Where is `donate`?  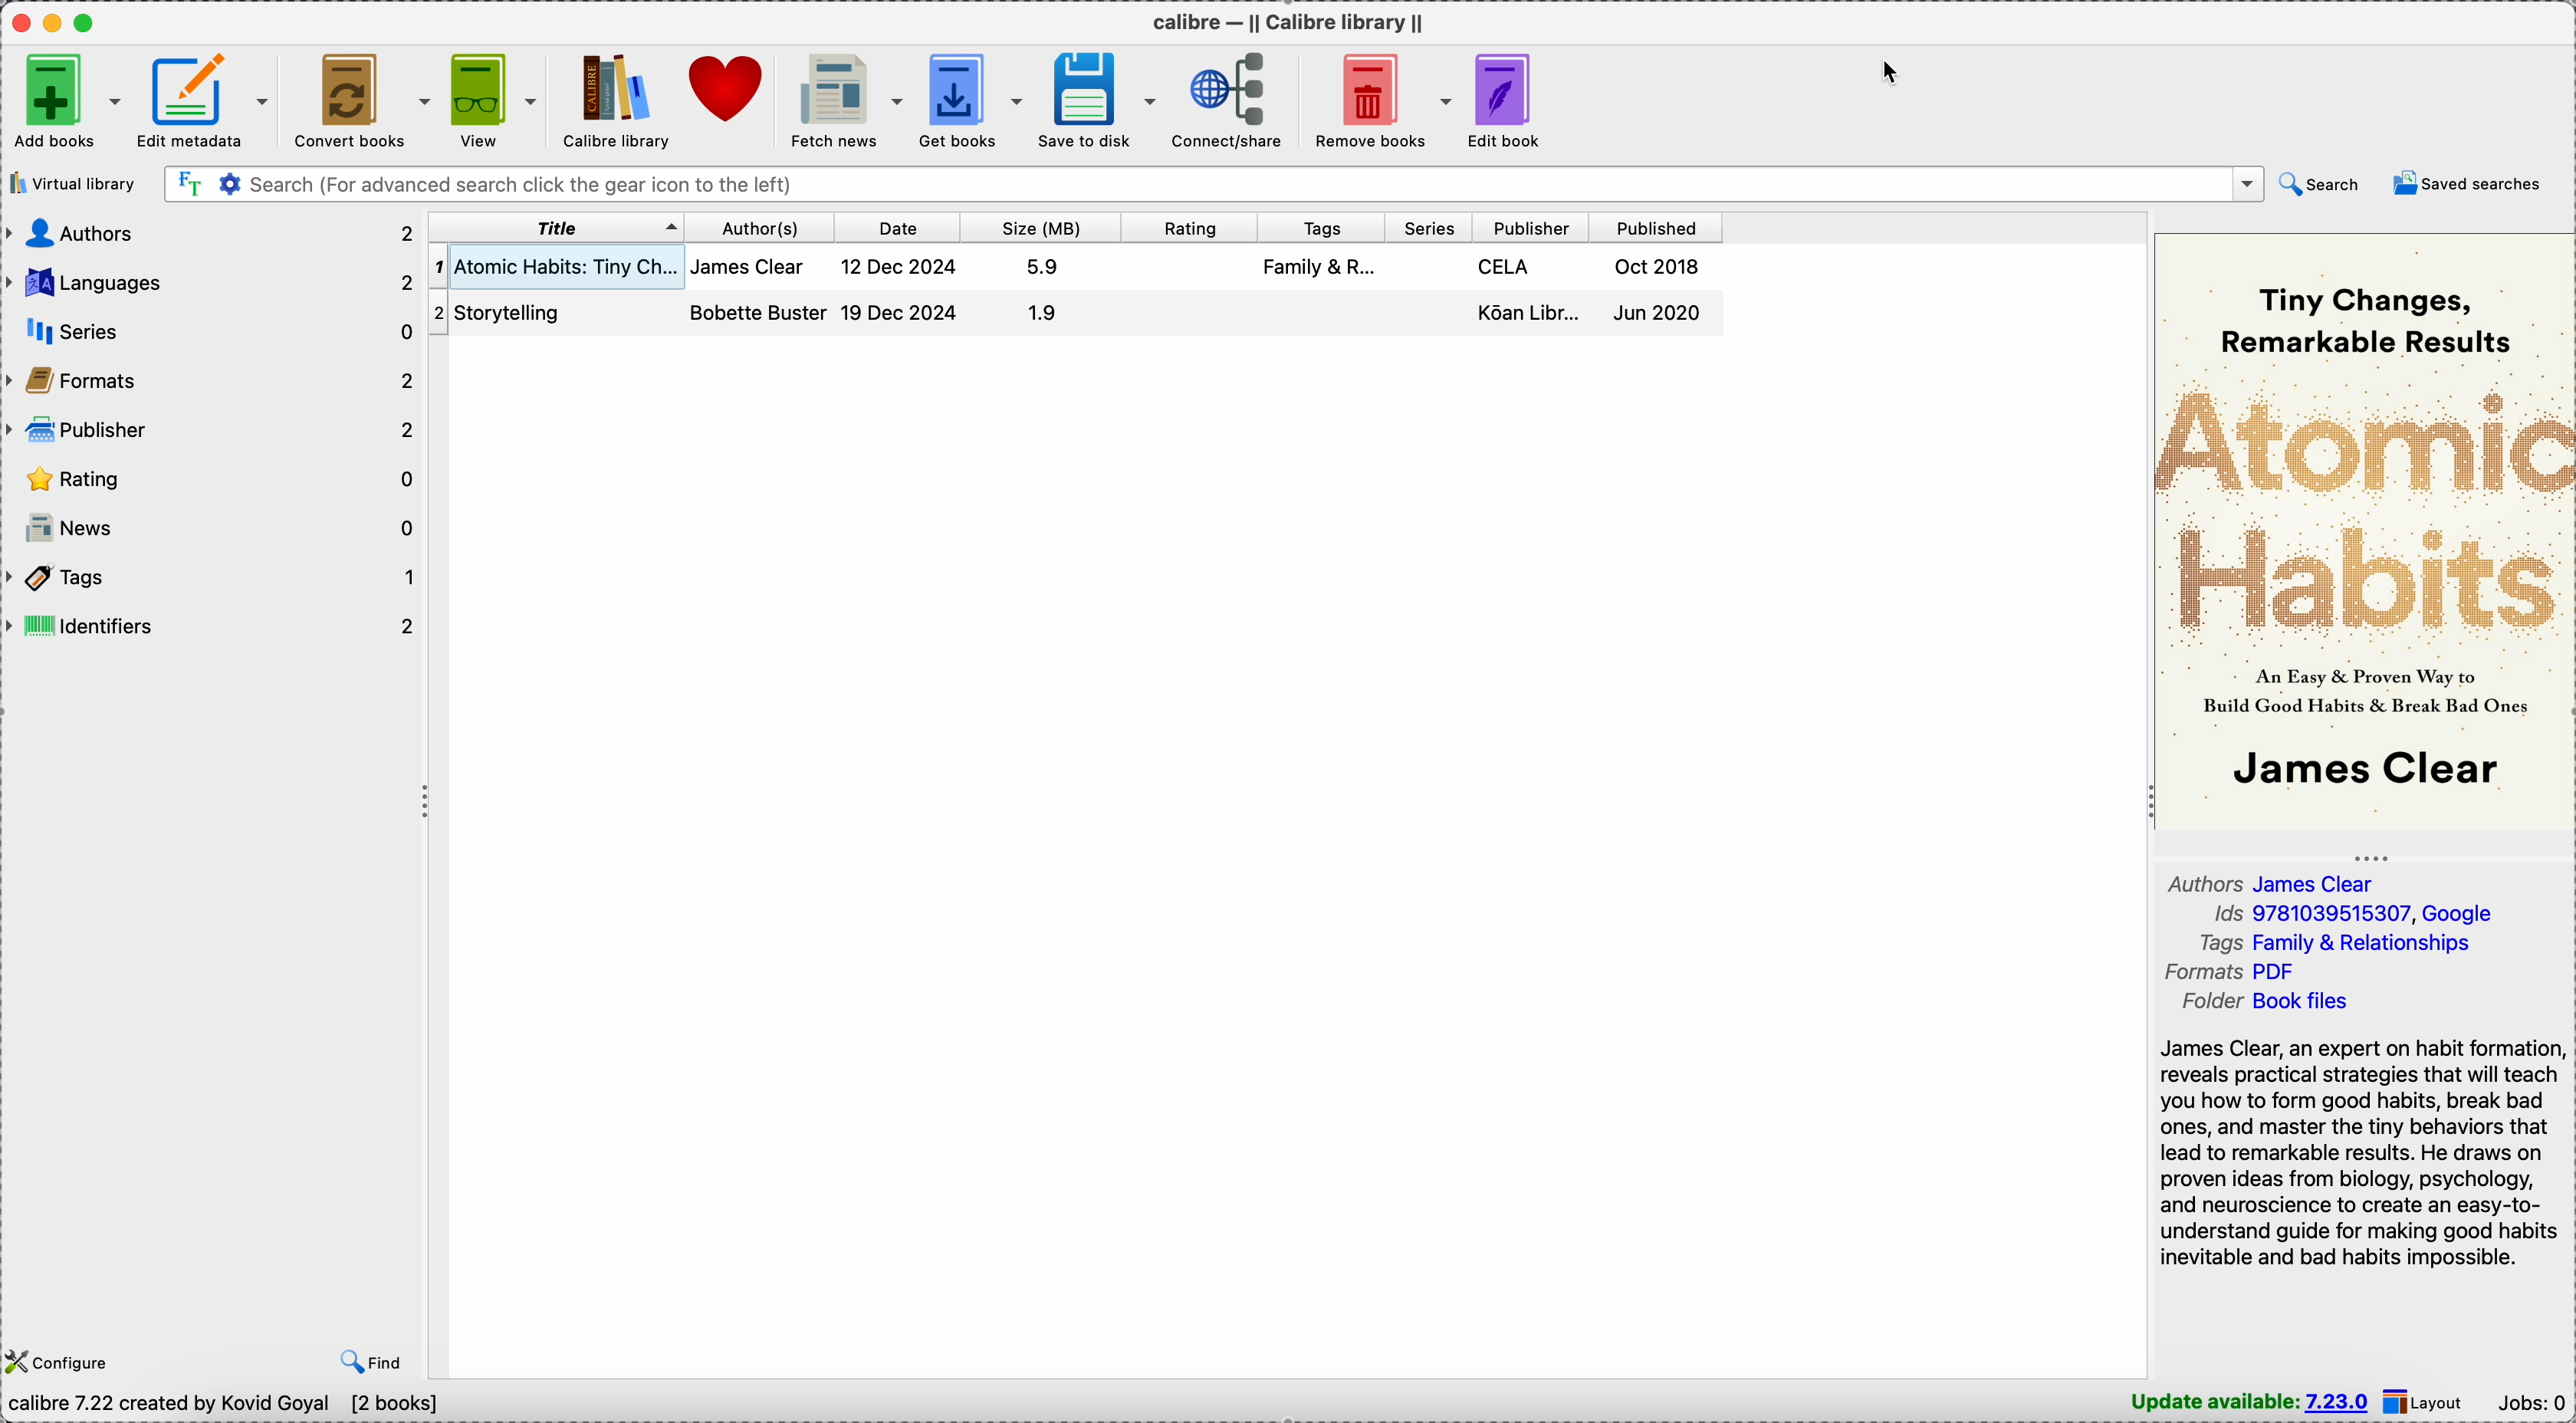 donate is located at coordinates (724, 85).